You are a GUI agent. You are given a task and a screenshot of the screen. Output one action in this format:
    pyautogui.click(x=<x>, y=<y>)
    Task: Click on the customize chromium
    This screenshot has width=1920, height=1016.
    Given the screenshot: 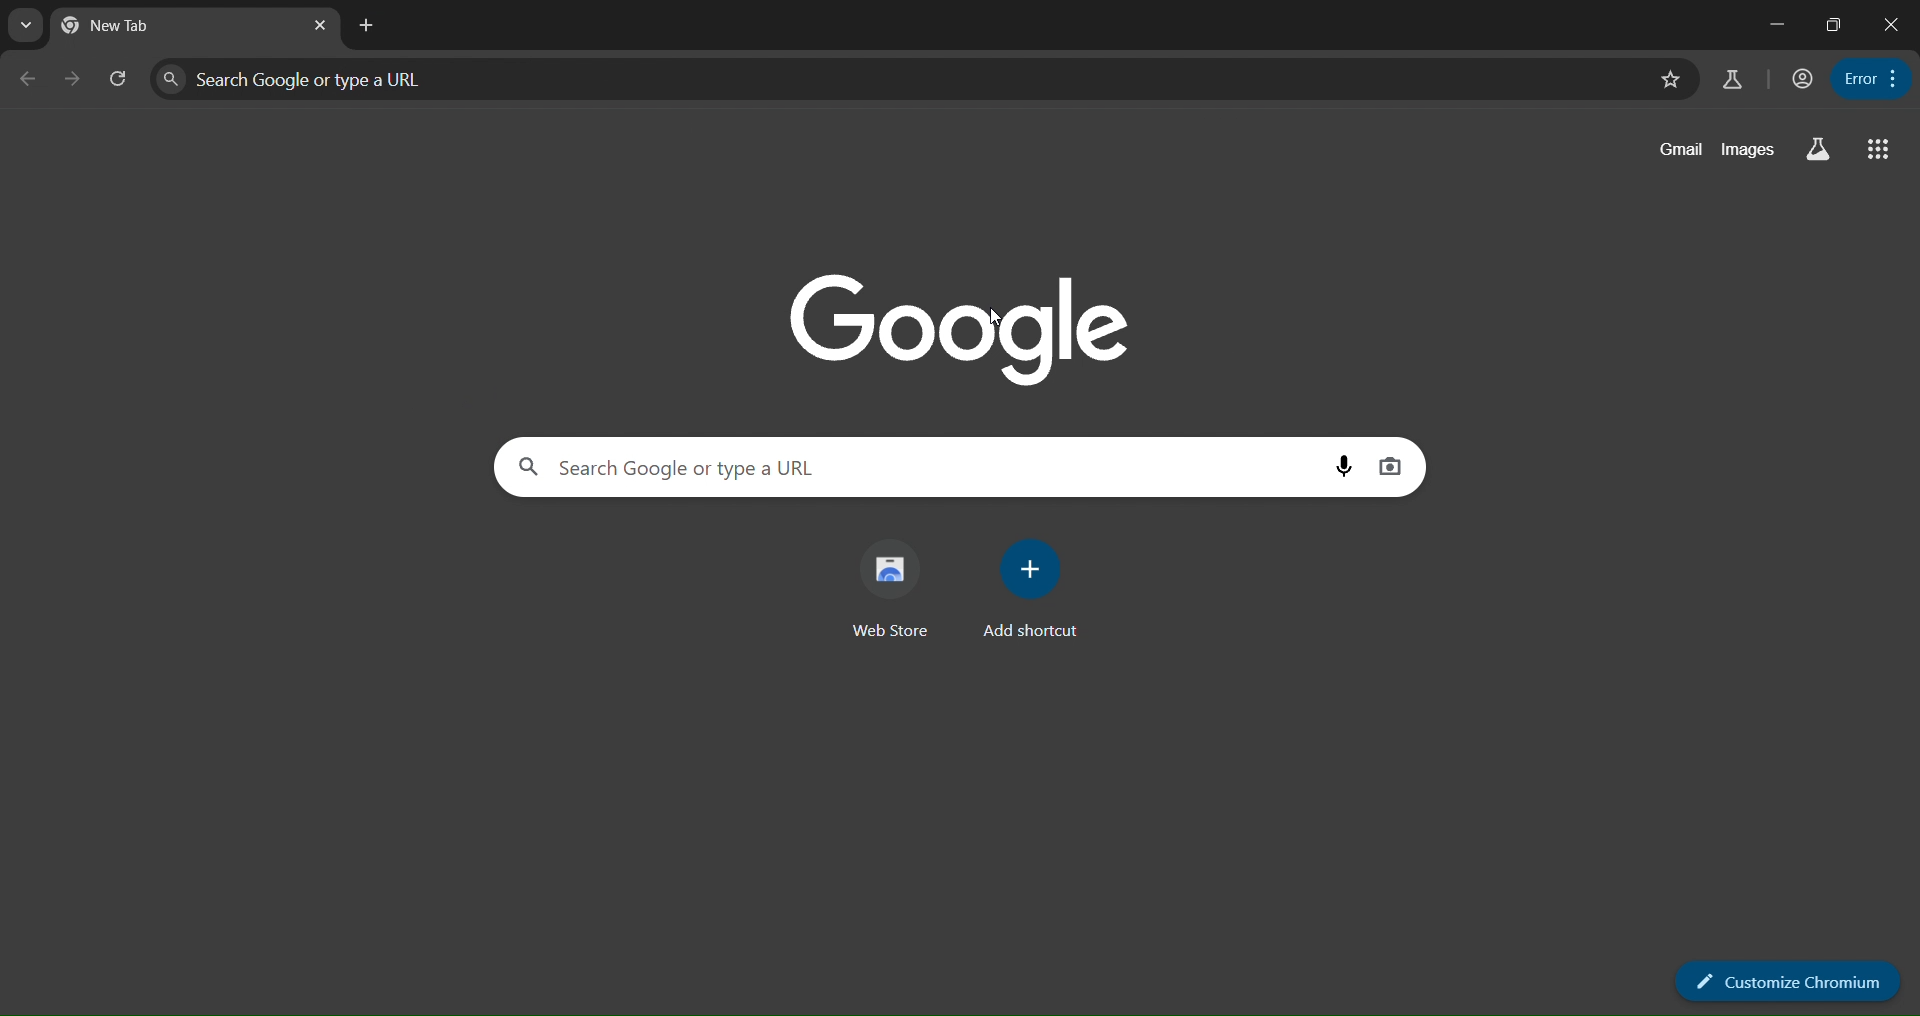 What is the action you would take?
    pyautogui.click(x=1789, y=985)
    